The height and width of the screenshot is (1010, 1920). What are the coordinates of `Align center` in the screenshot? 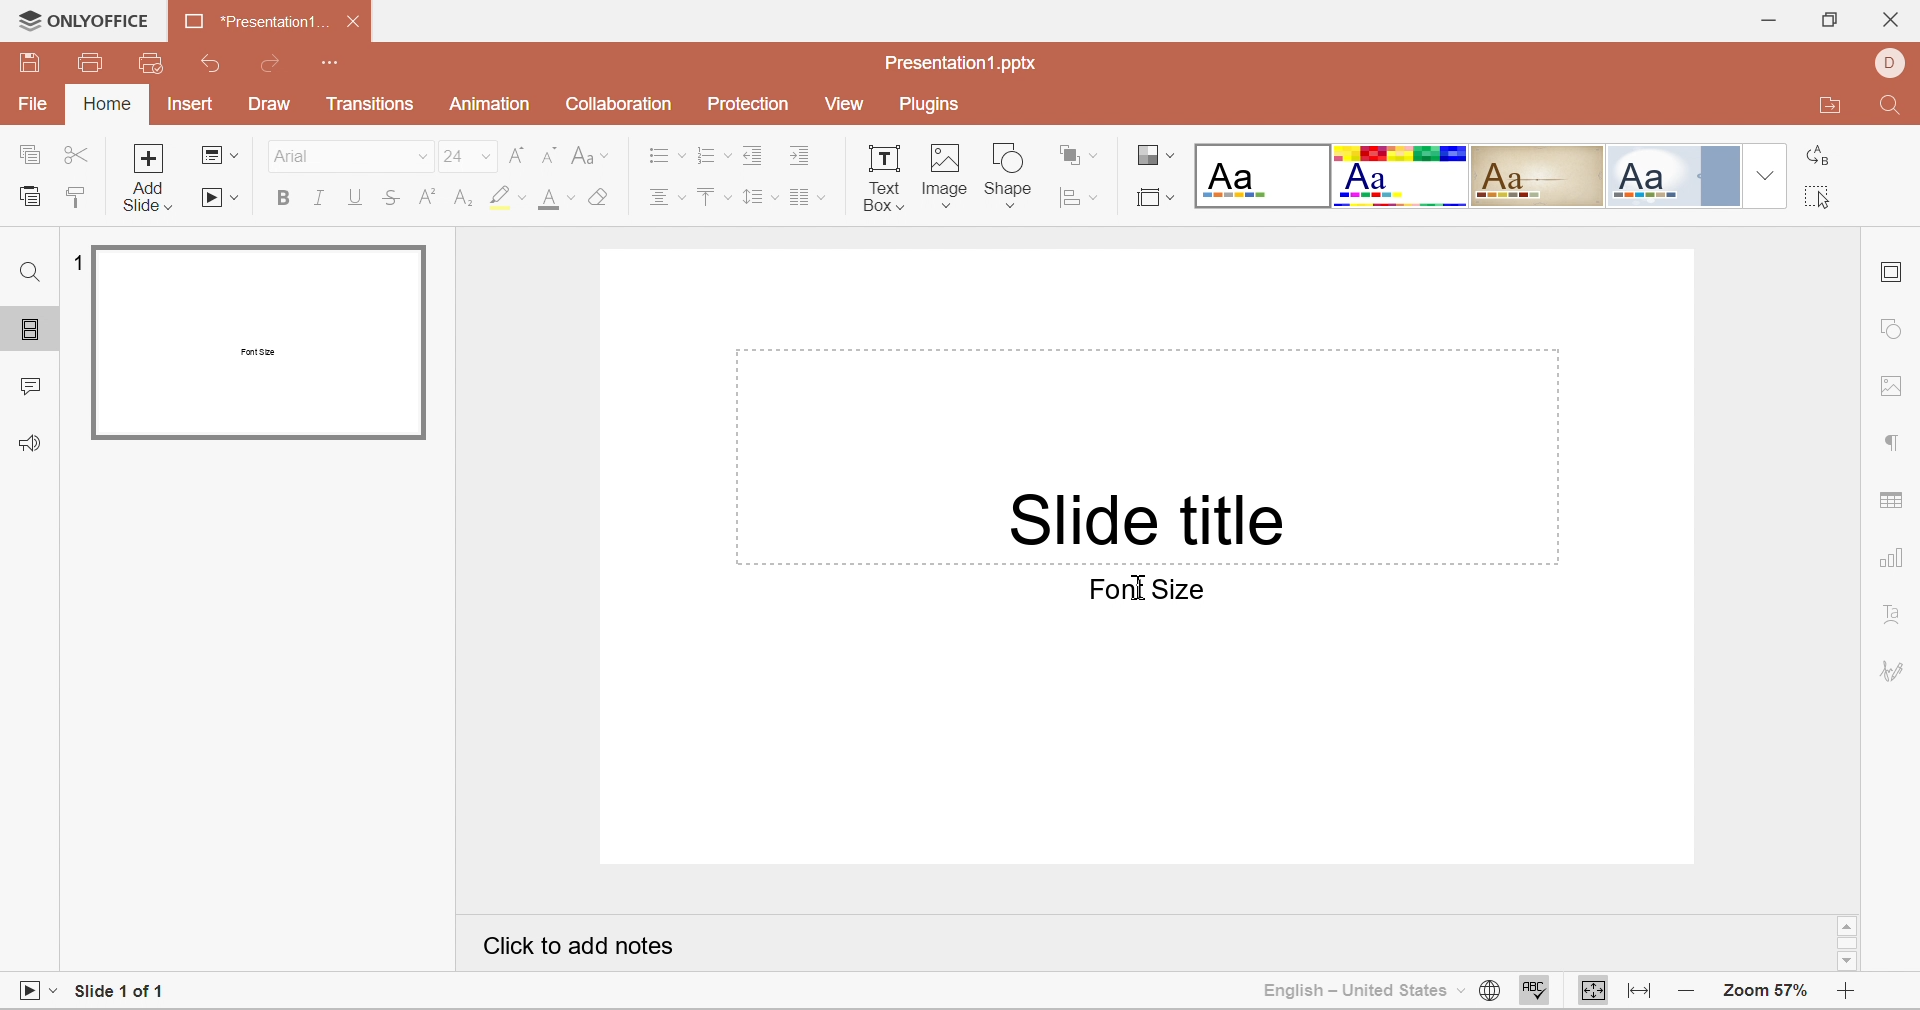 It's located at (668, 202).